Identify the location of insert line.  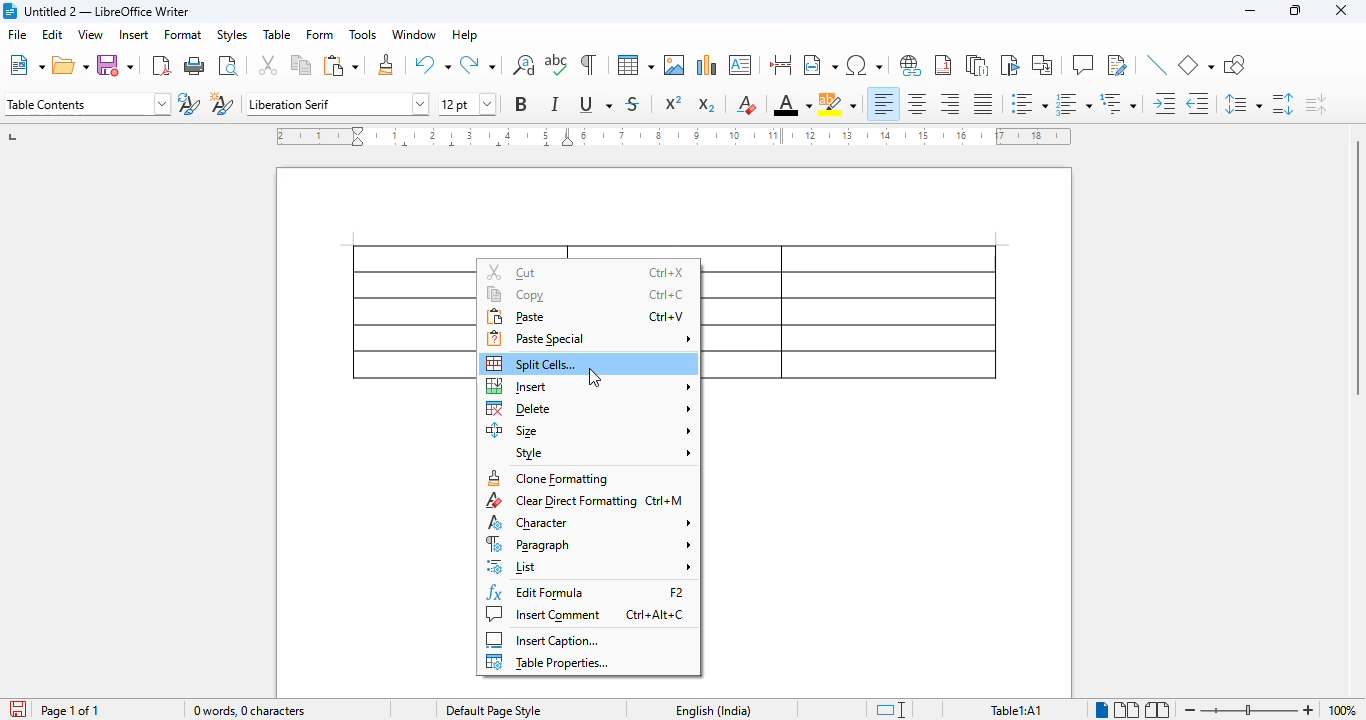
(1159, 65).